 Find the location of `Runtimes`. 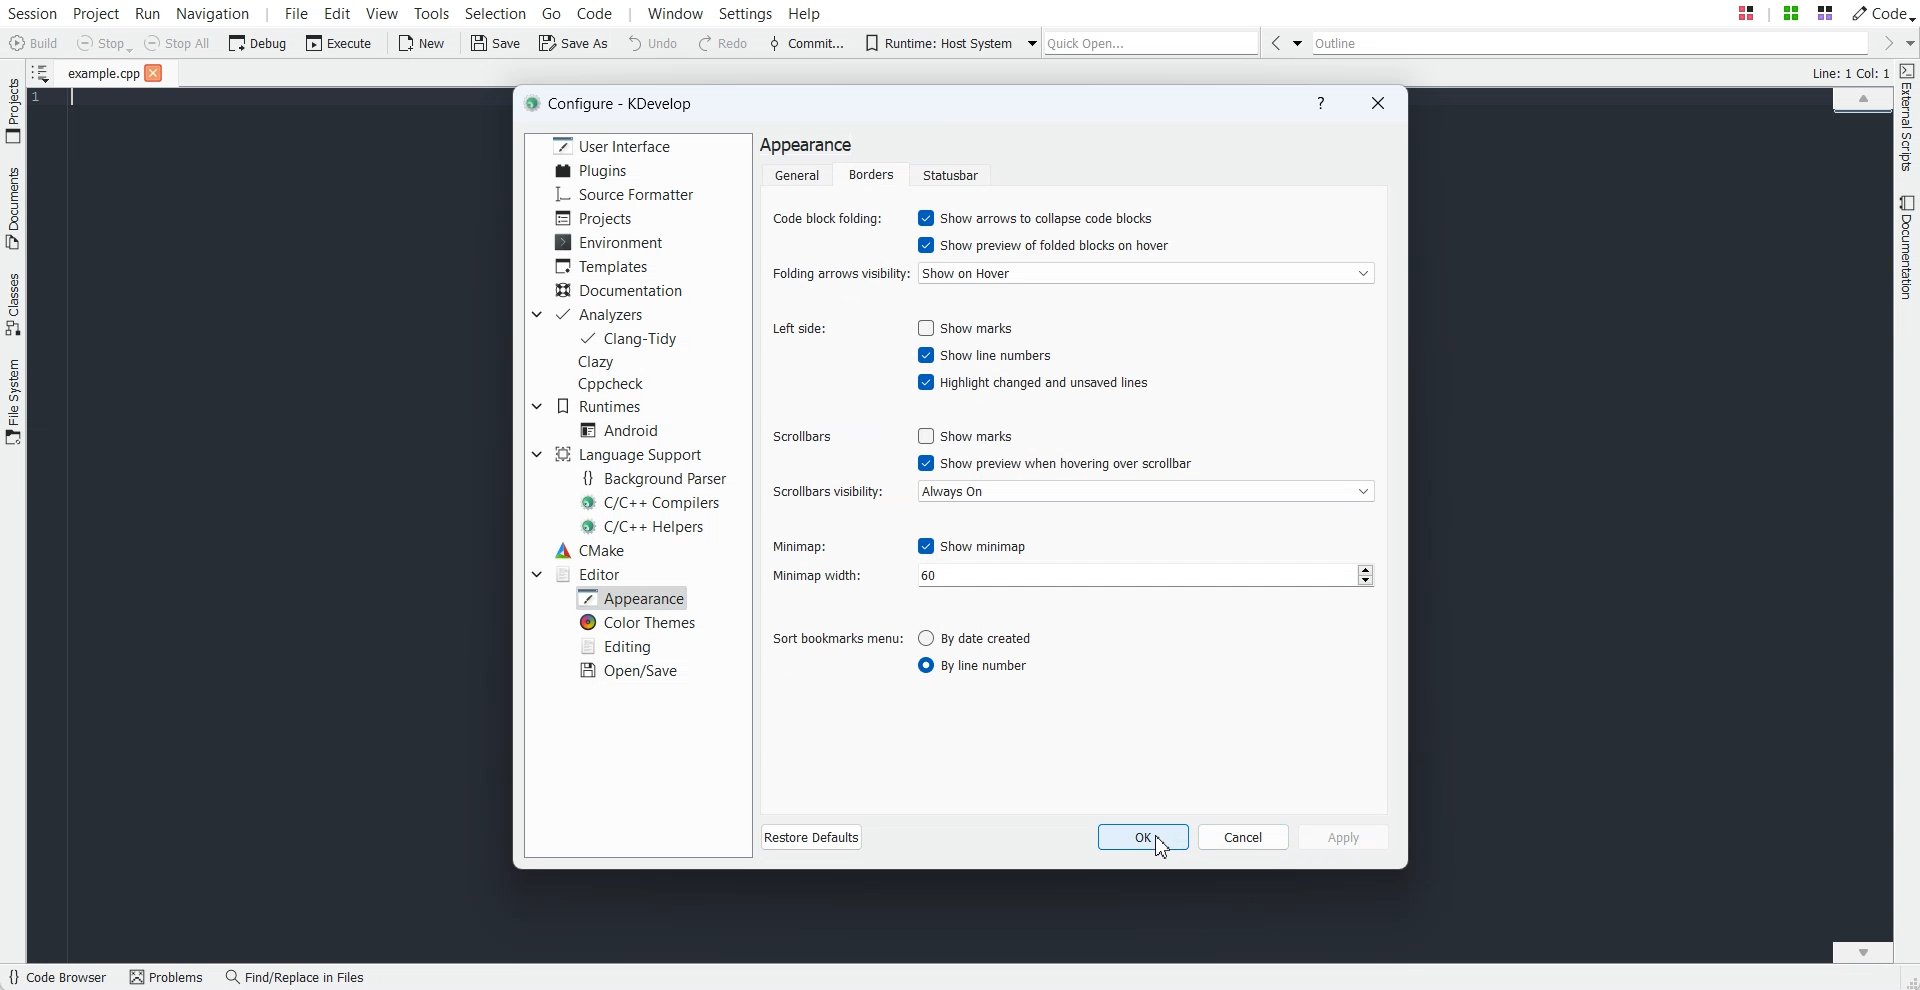

Runtimes is located at coordinates (599, 405).